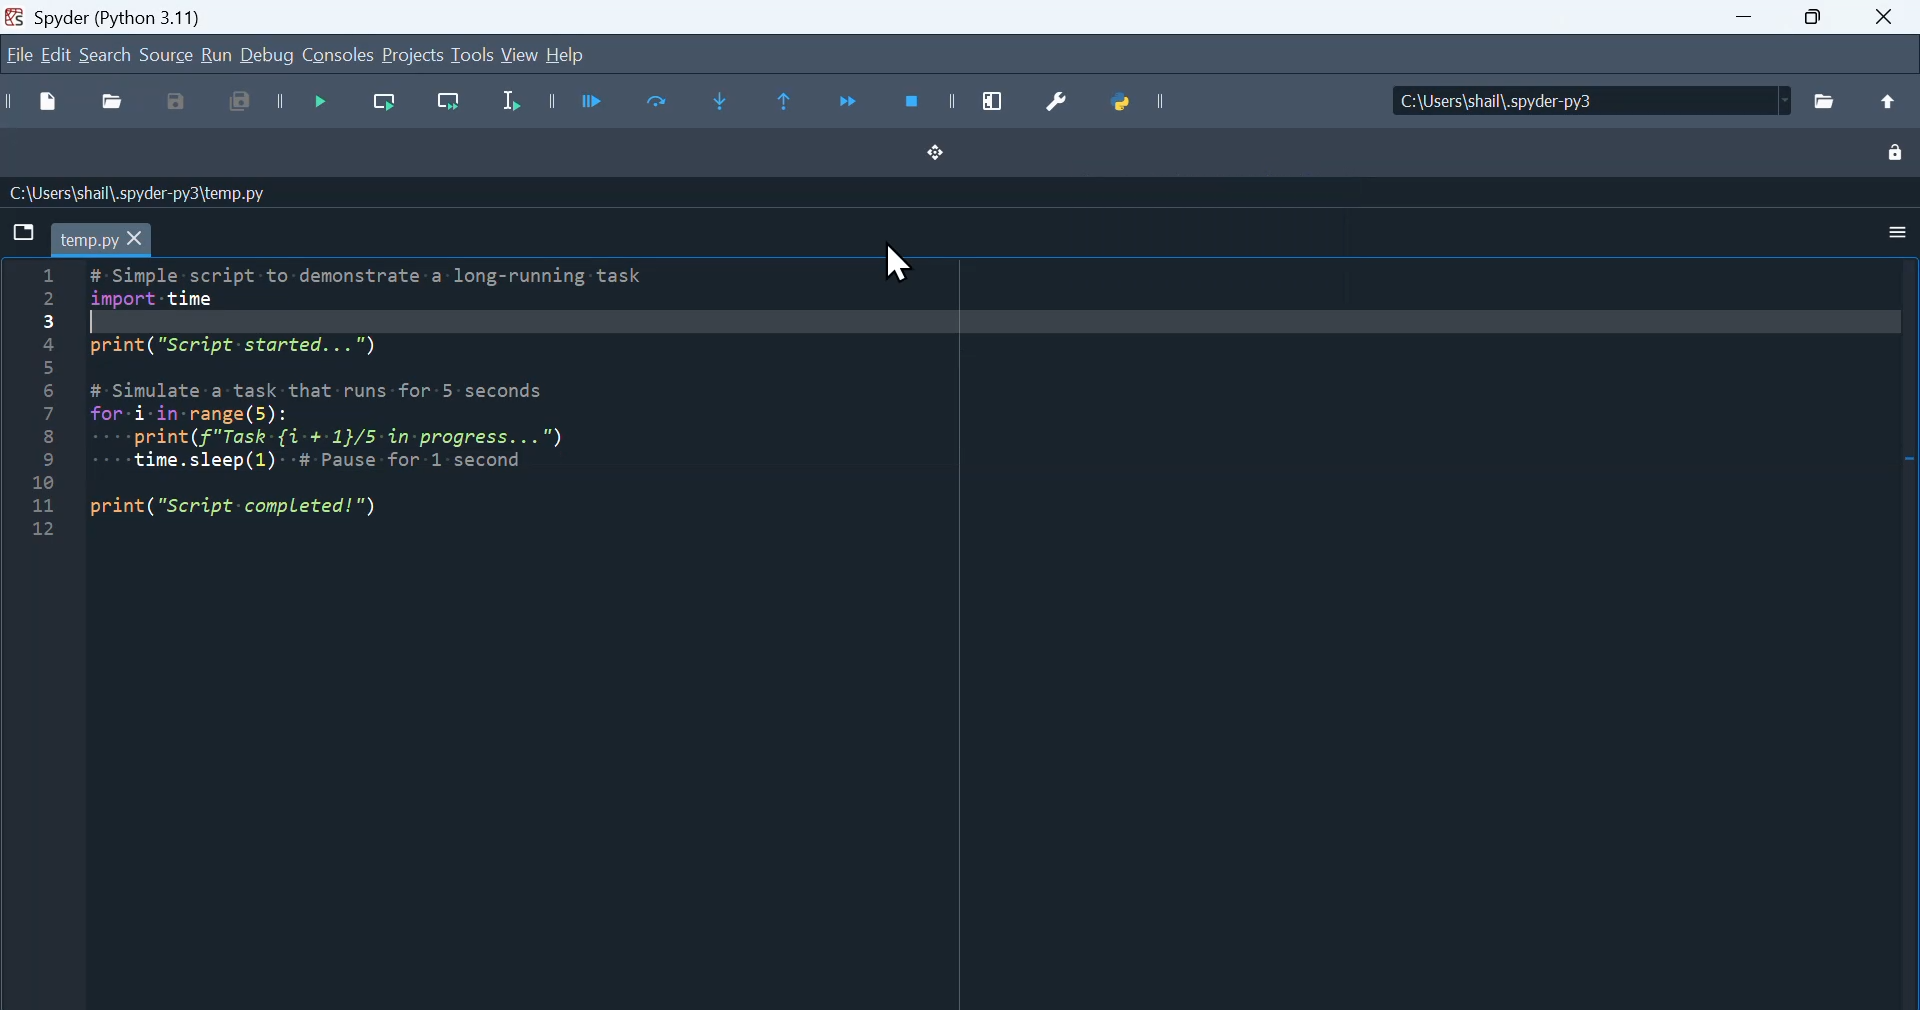 This screenshot has height=1010, width=1920. Describe the element at coordinates (177, 107) in the screenshot. I see `Save as` at that location.